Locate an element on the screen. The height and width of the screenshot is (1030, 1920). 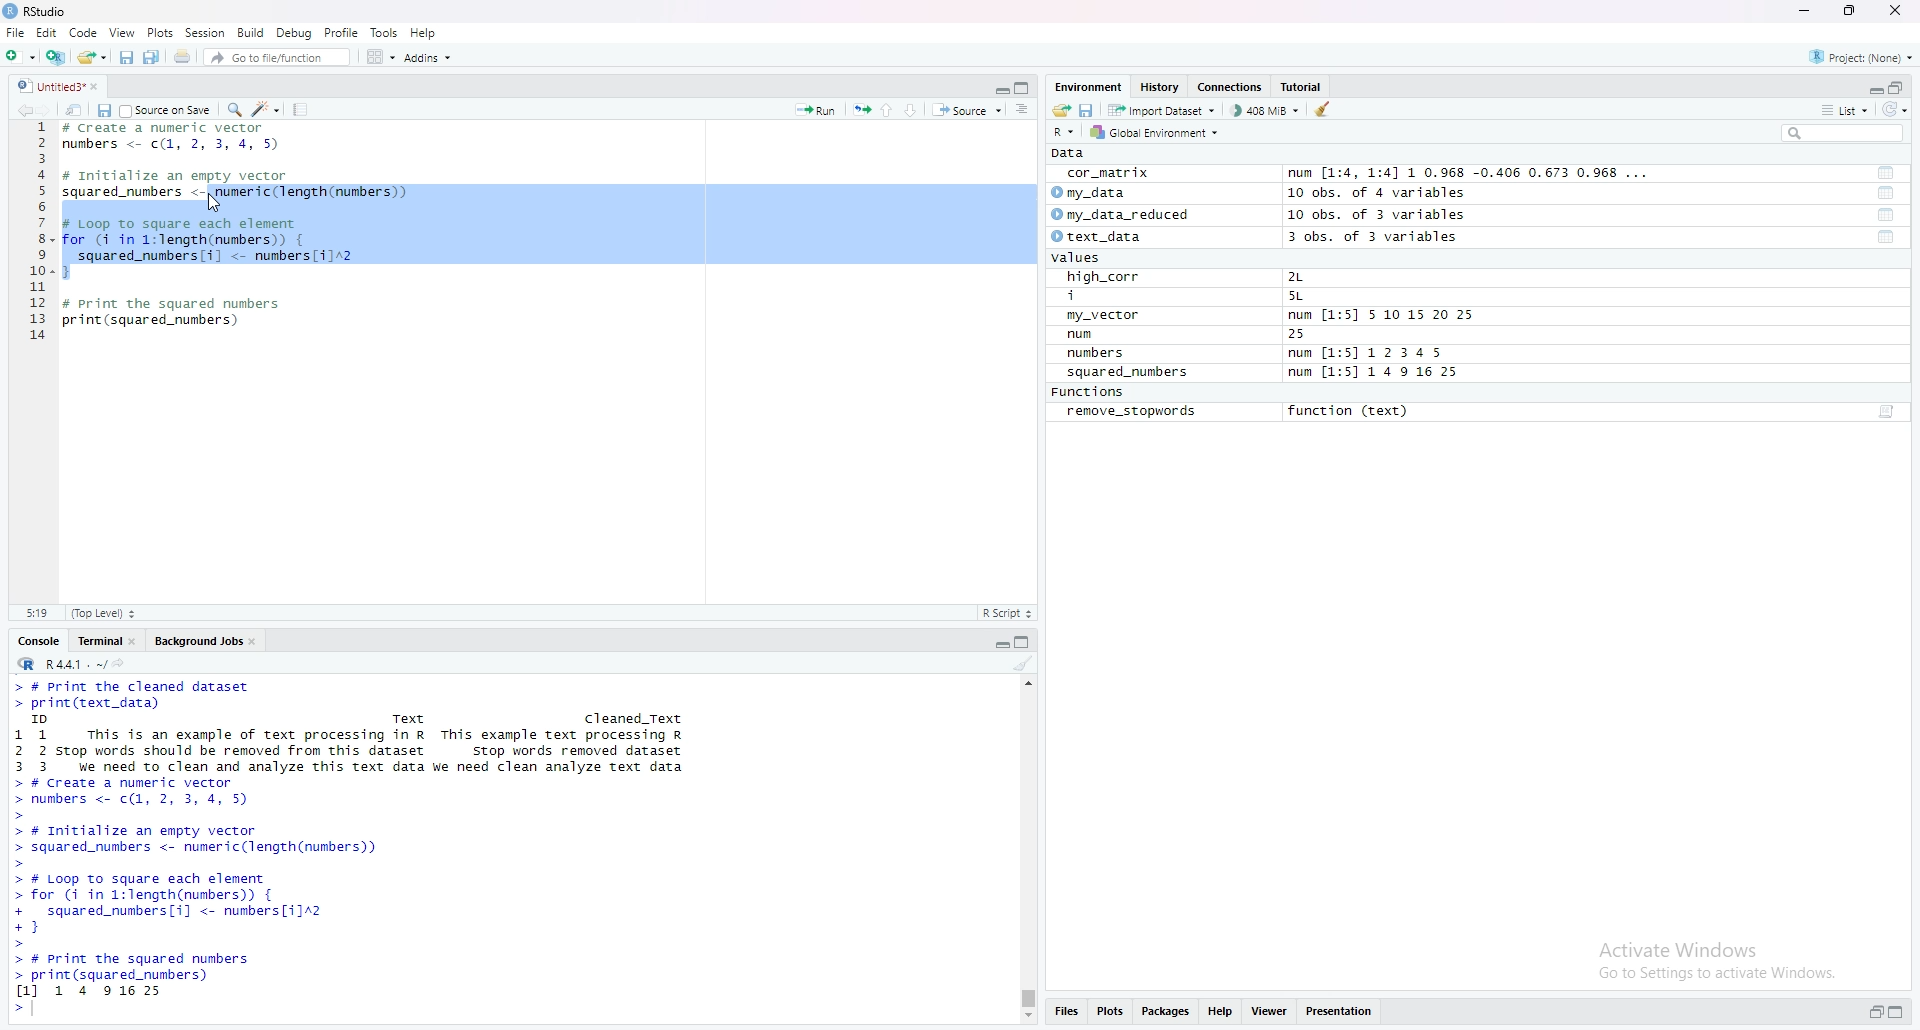
Find/Replace is located at coordinates (234, 108).